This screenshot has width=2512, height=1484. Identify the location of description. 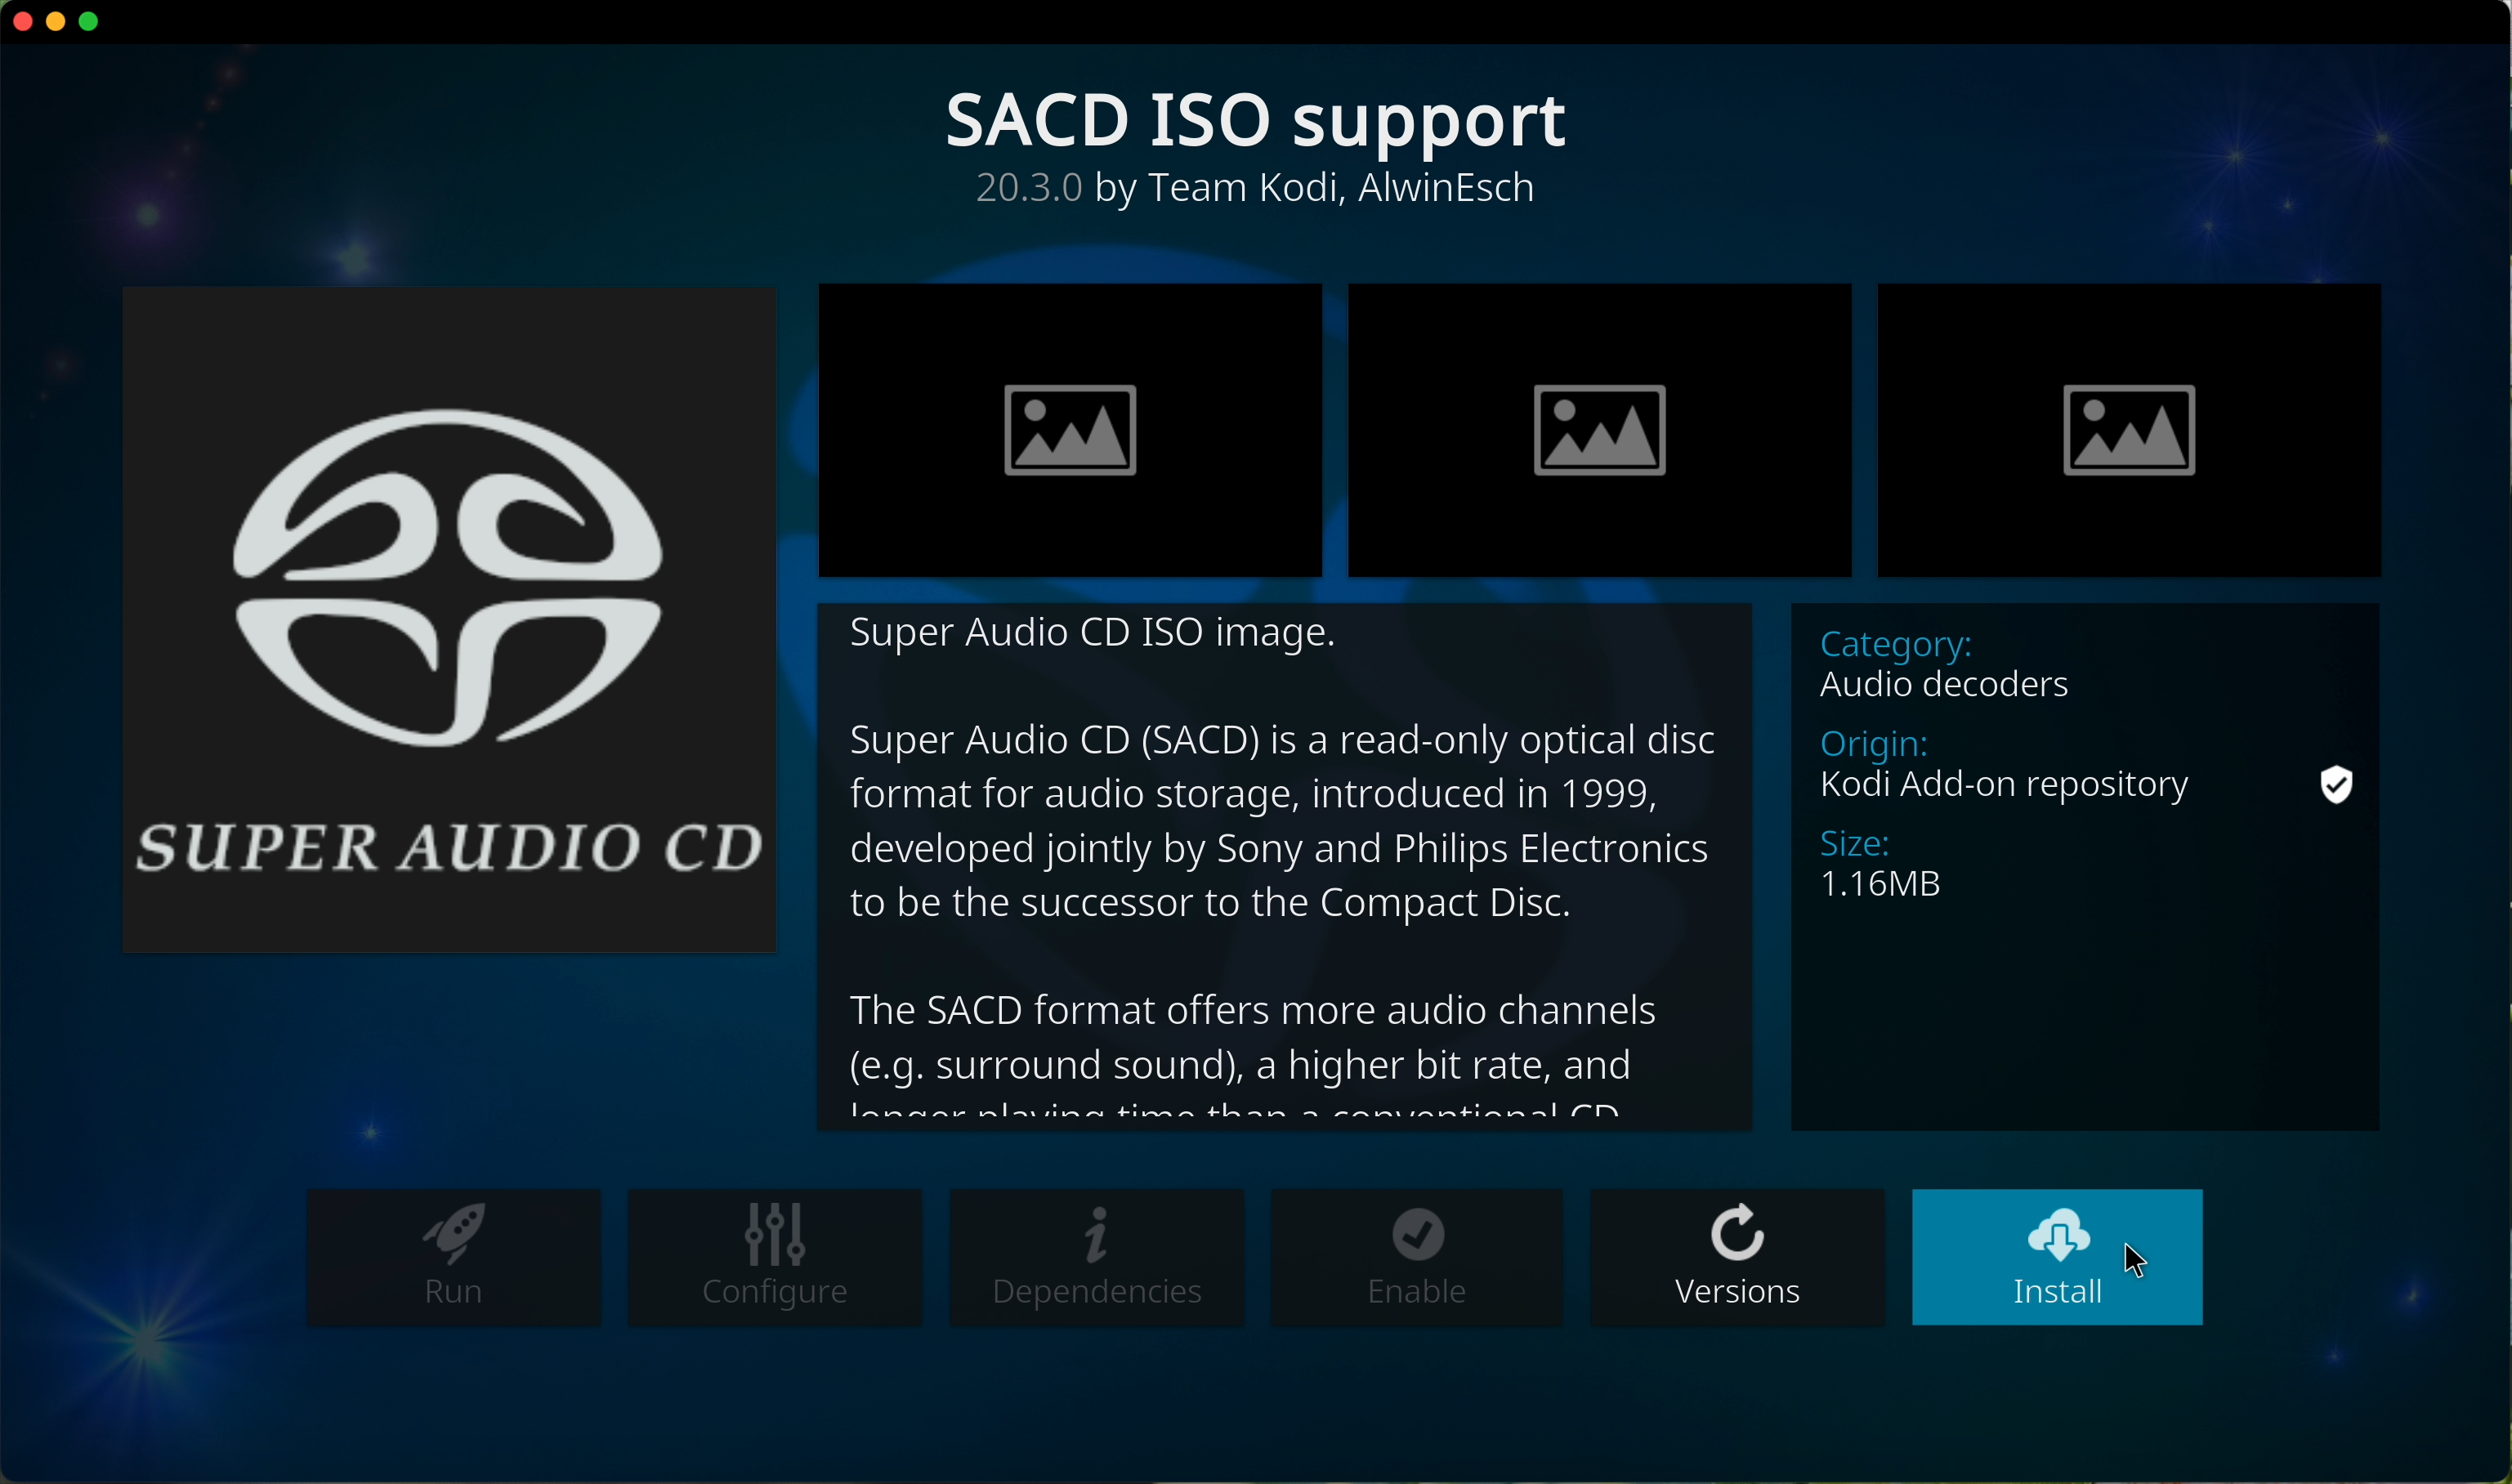
(2096, 866).